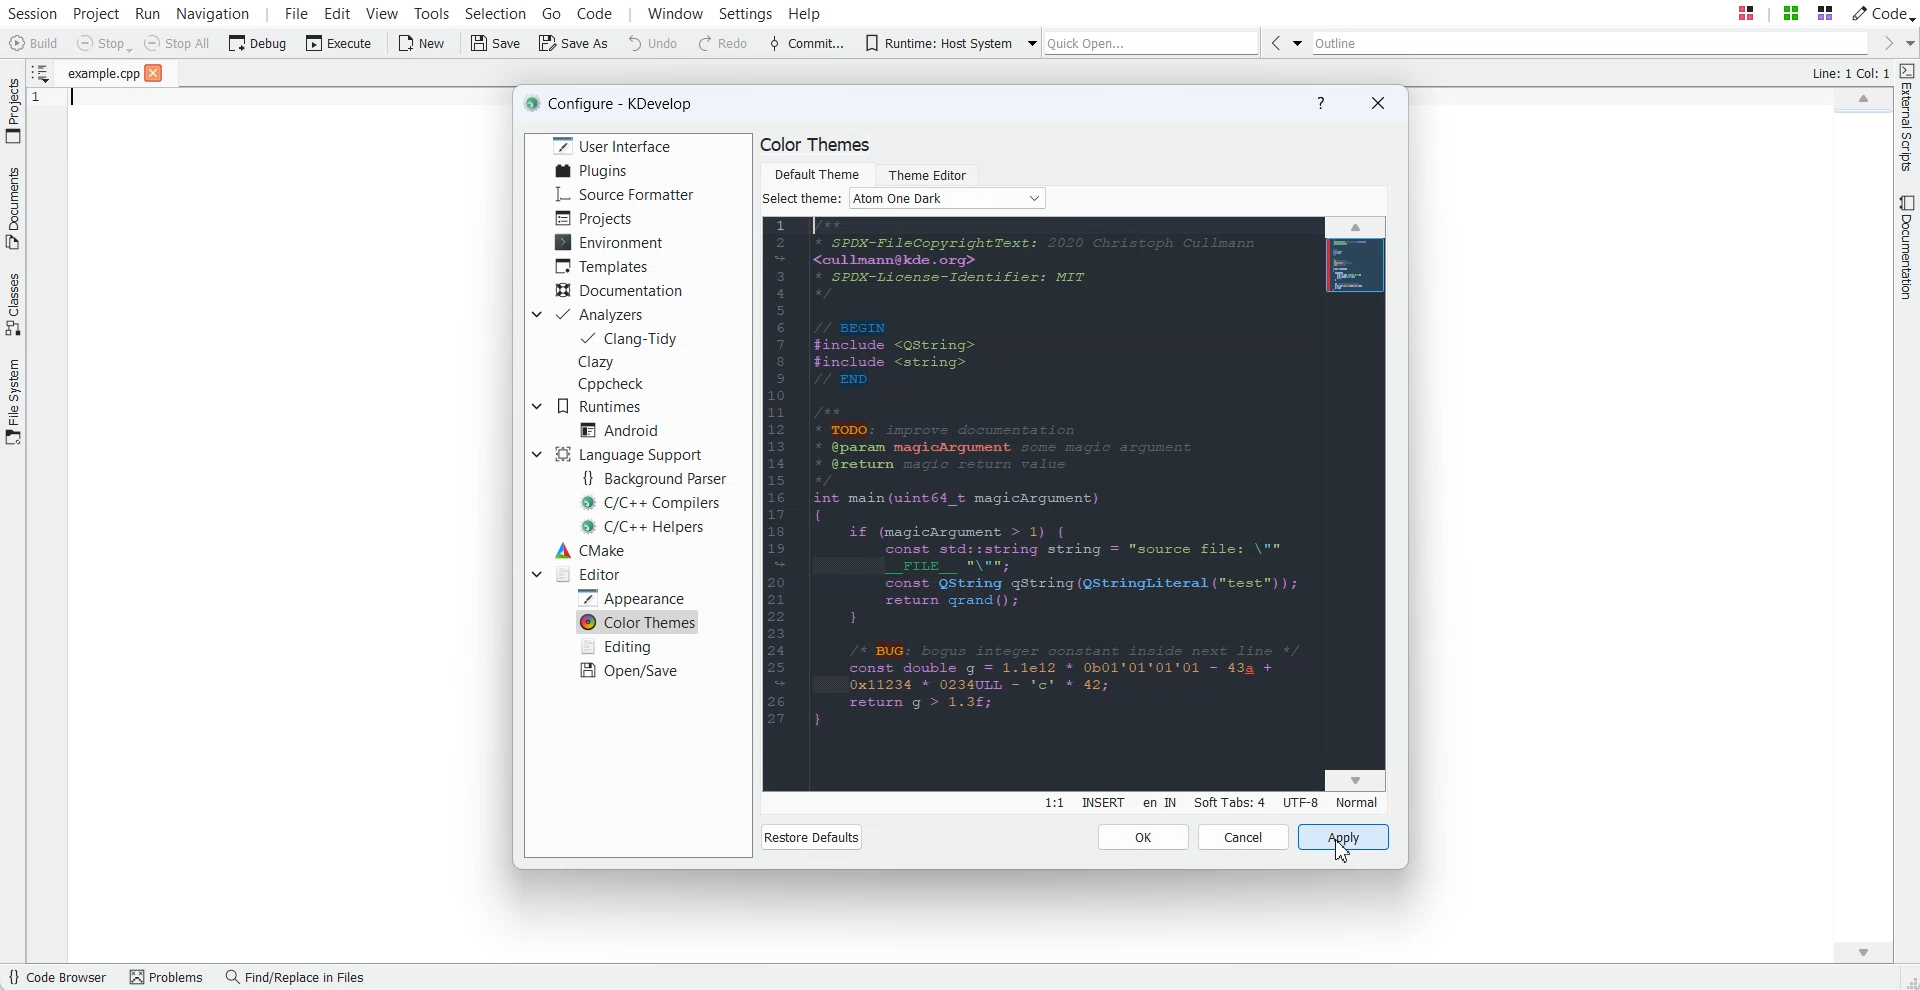 The image size is (1920, 990). I want to click on Background theme changed dark, so click(1074, 505).